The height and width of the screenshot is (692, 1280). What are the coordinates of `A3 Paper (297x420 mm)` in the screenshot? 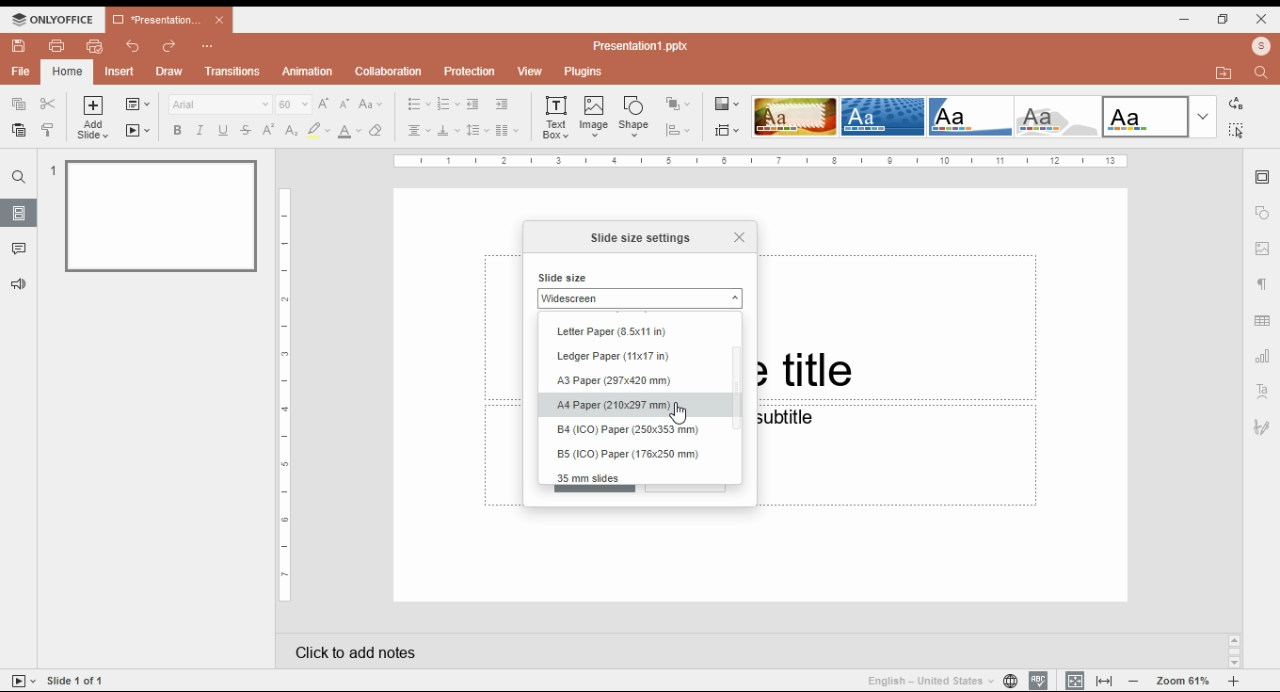 It's located at (617, 380).